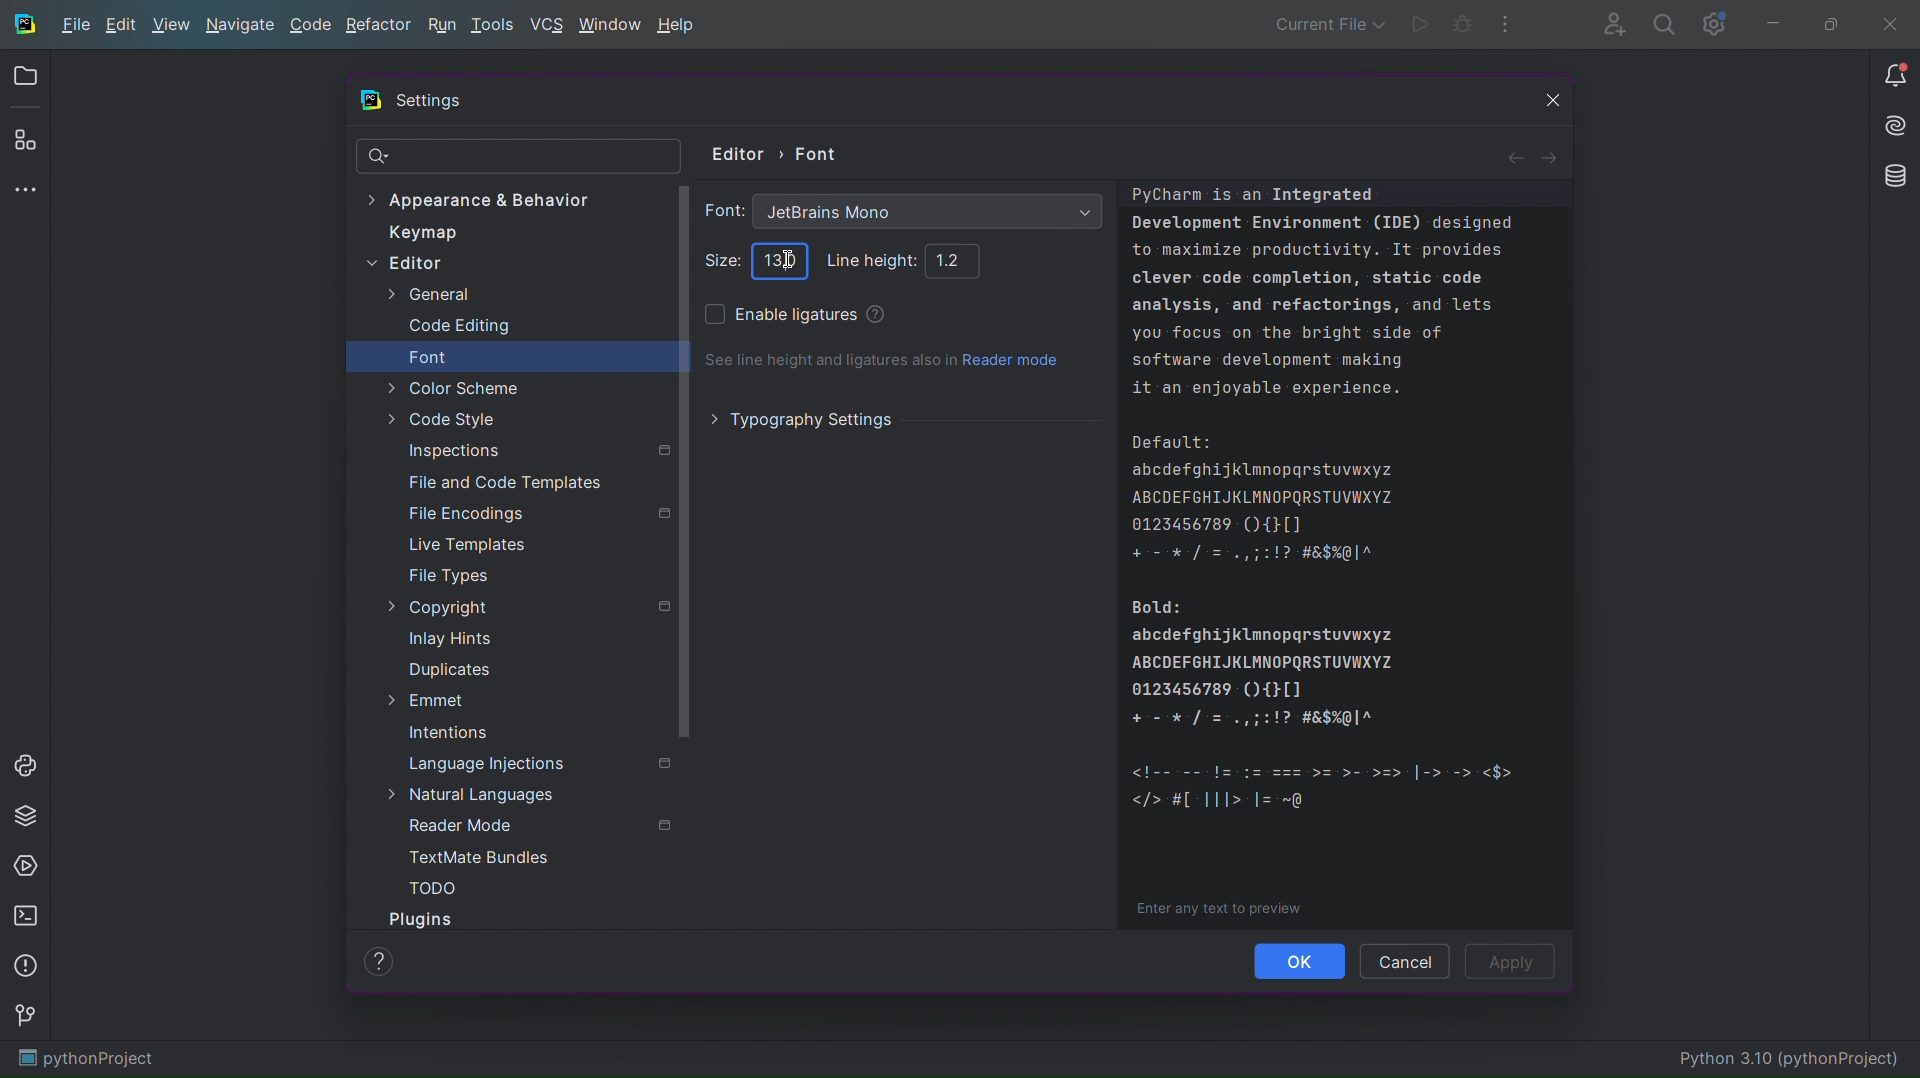  What do you see at coordinates (805, 419) in the screenshot?
I see `Typography Settings` at bounding box center [805, 419].